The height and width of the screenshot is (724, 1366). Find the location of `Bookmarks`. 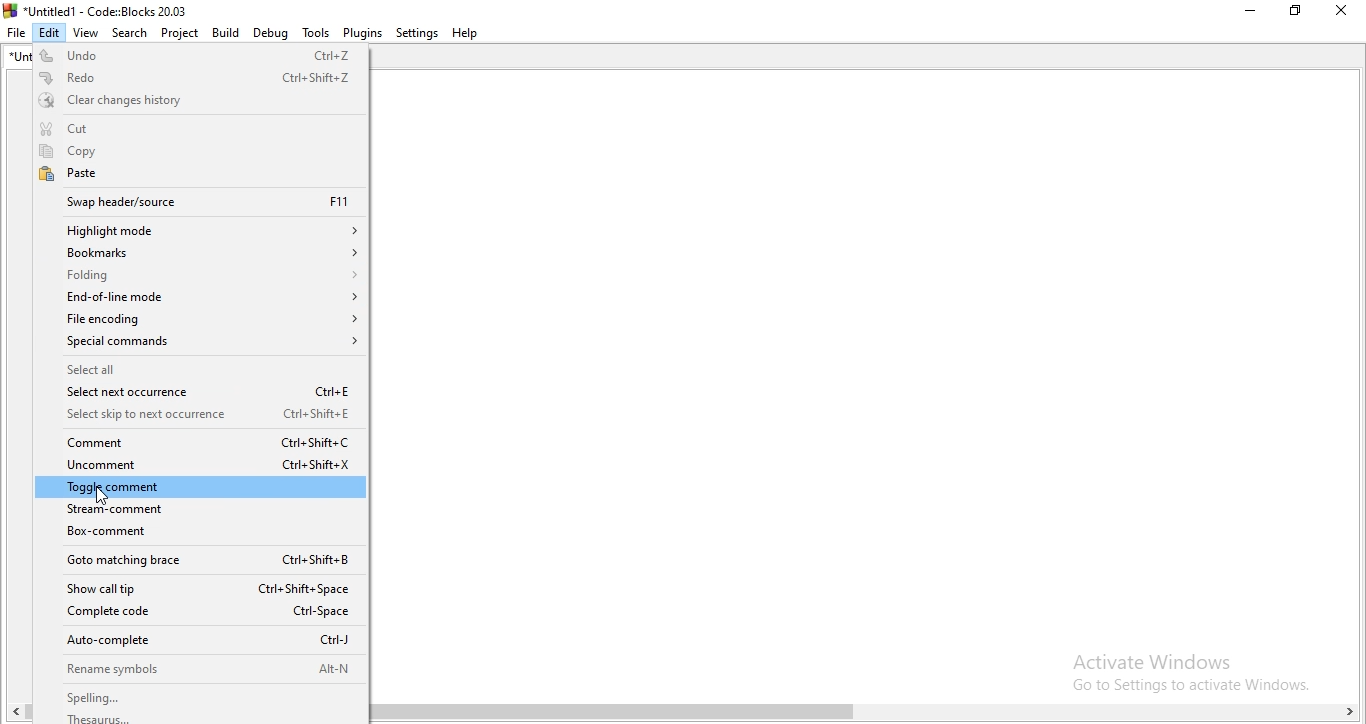

Bookmarks is located at coordinates (198, 252).